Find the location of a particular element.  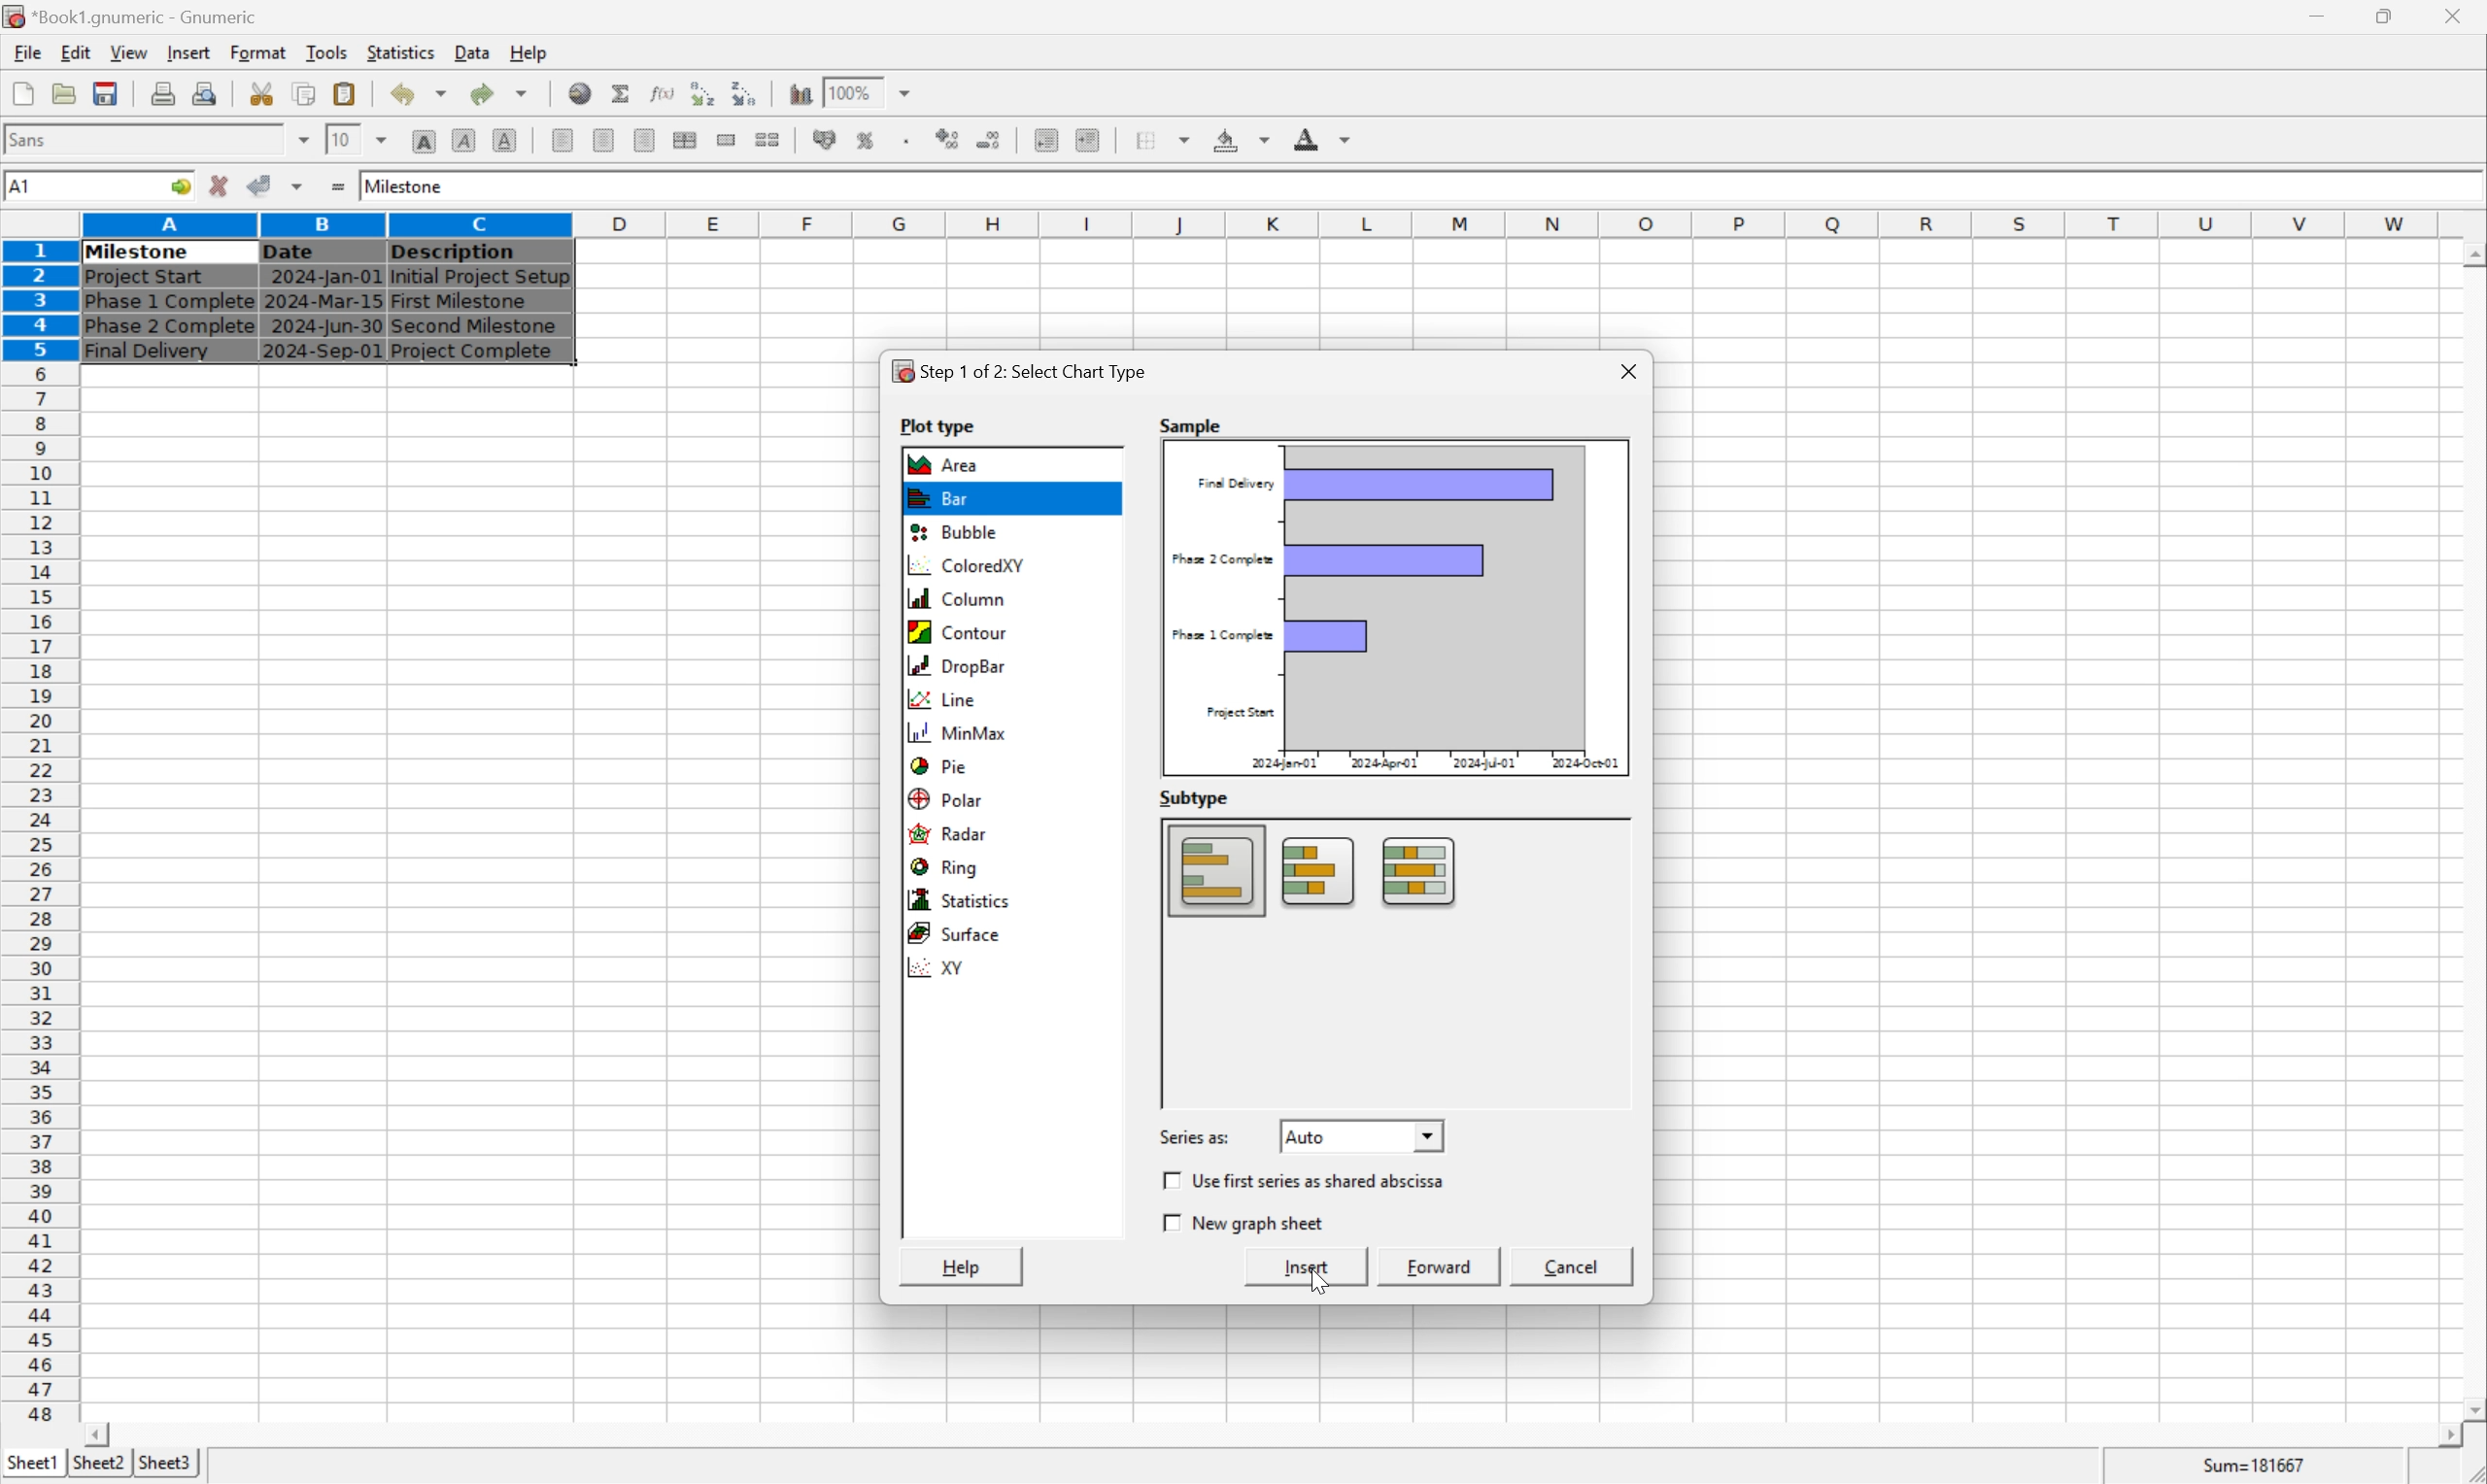

redo is located at coordinates (503, 92).